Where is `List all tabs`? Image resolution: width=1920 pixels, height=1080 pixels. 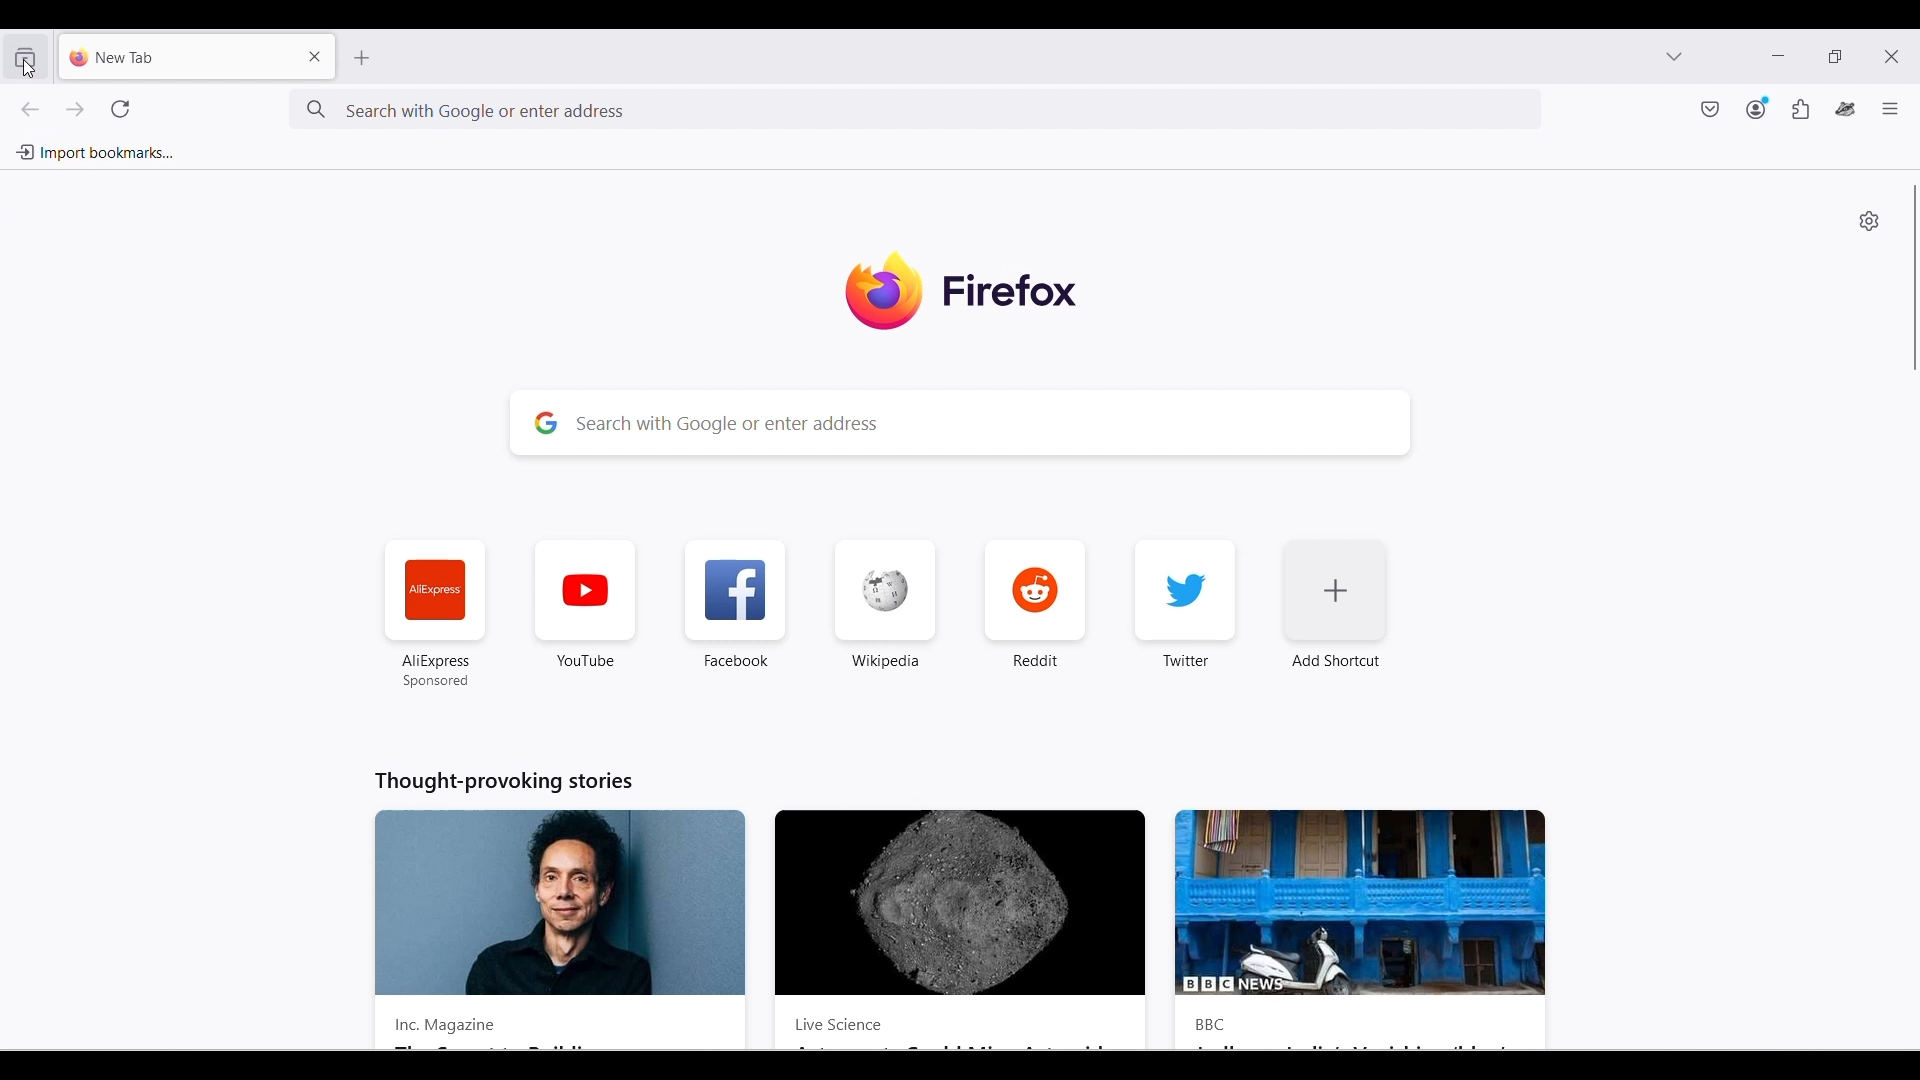
List all tabs is located at coordinates (1674, 55).